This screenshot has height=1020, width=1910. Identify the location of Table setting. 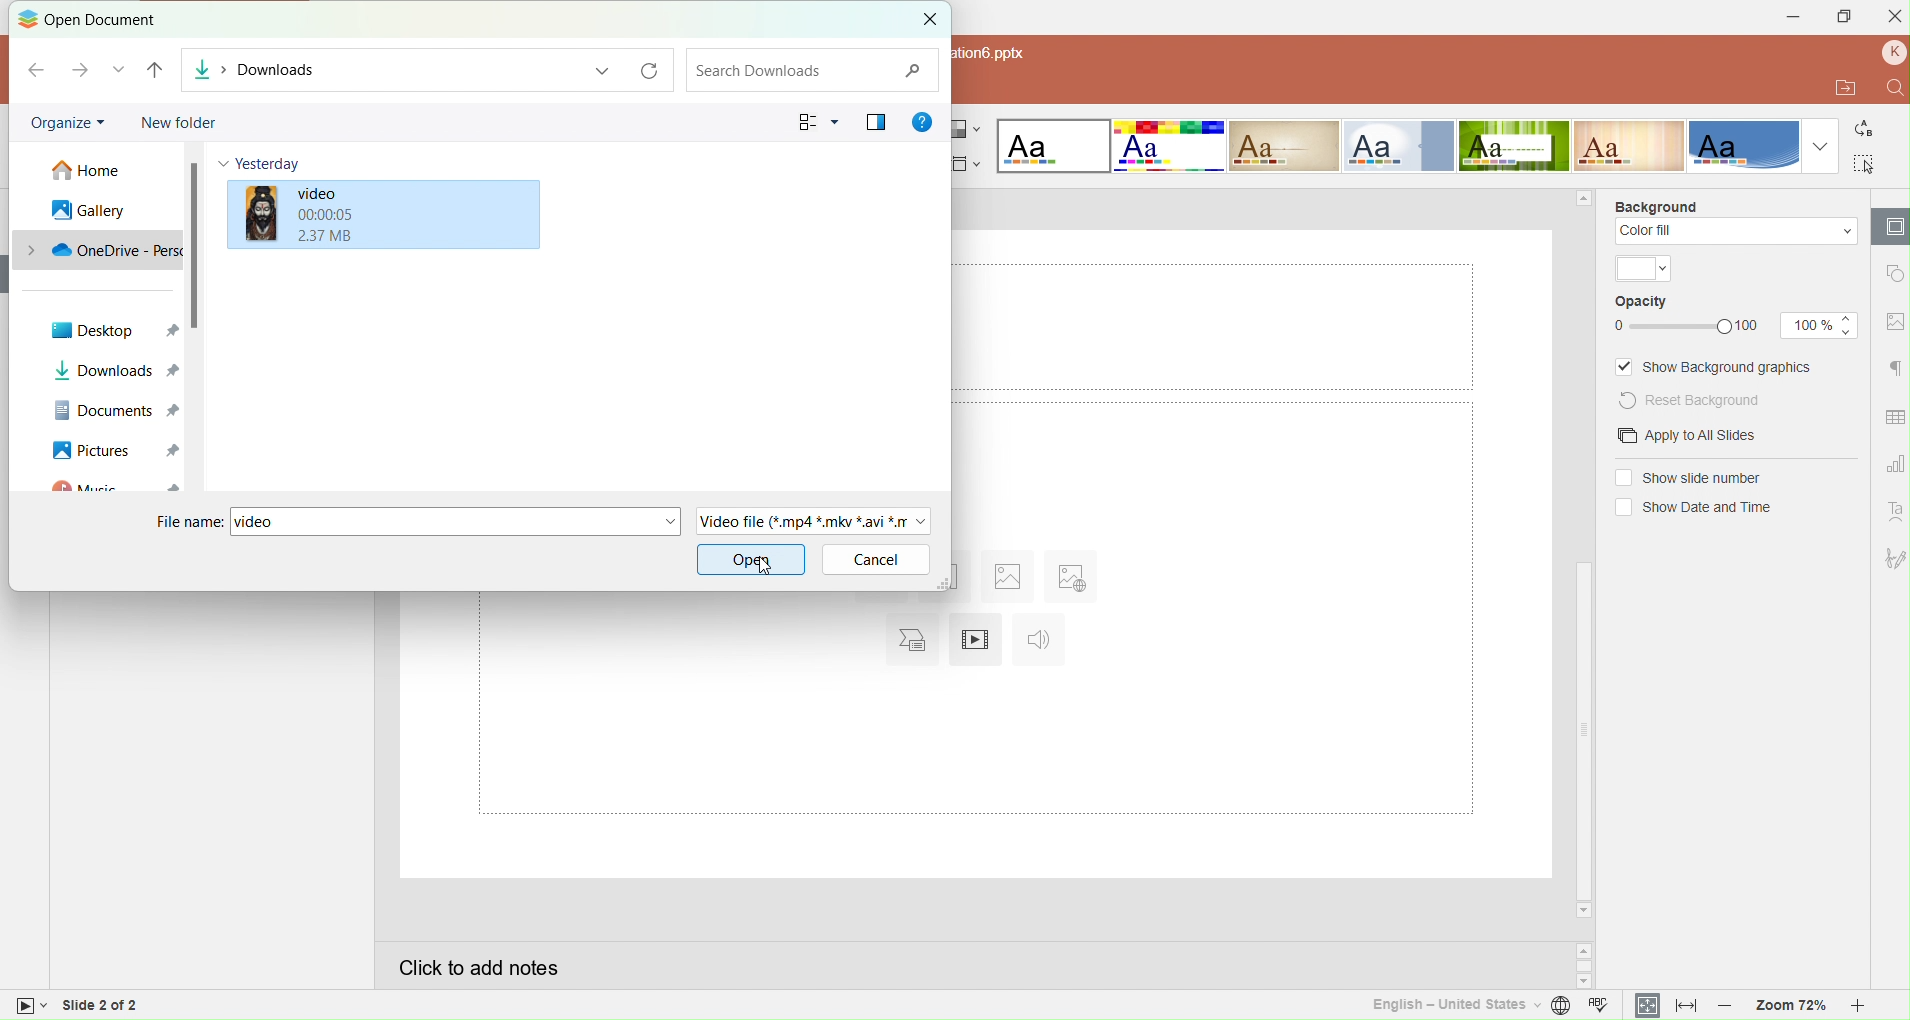
(1892, 415).